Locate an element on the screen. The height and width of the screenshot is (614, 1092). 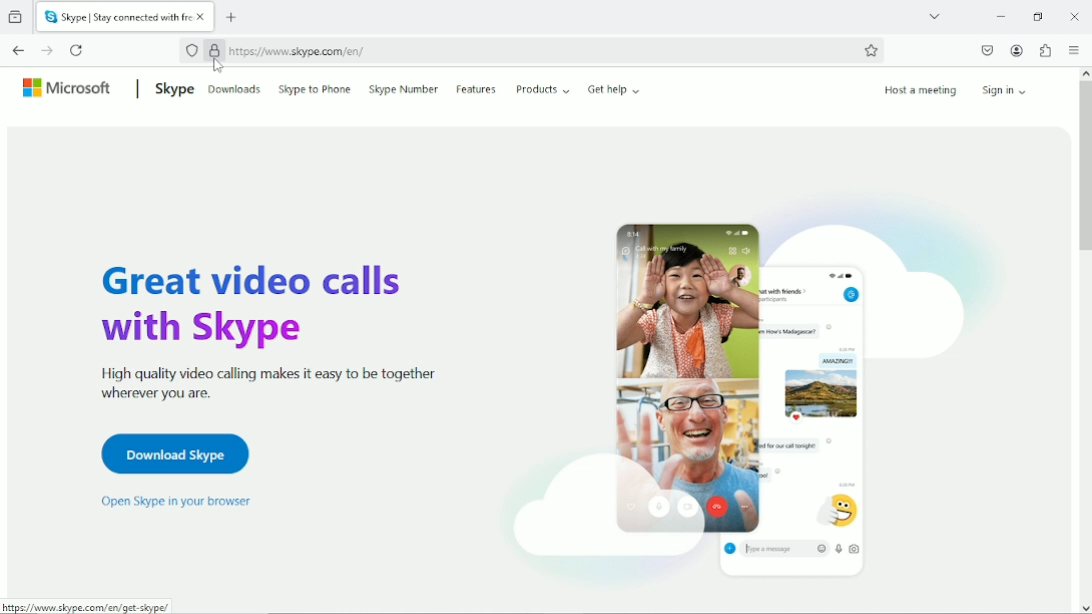
Restore down is located at coordinates (1037, 16).